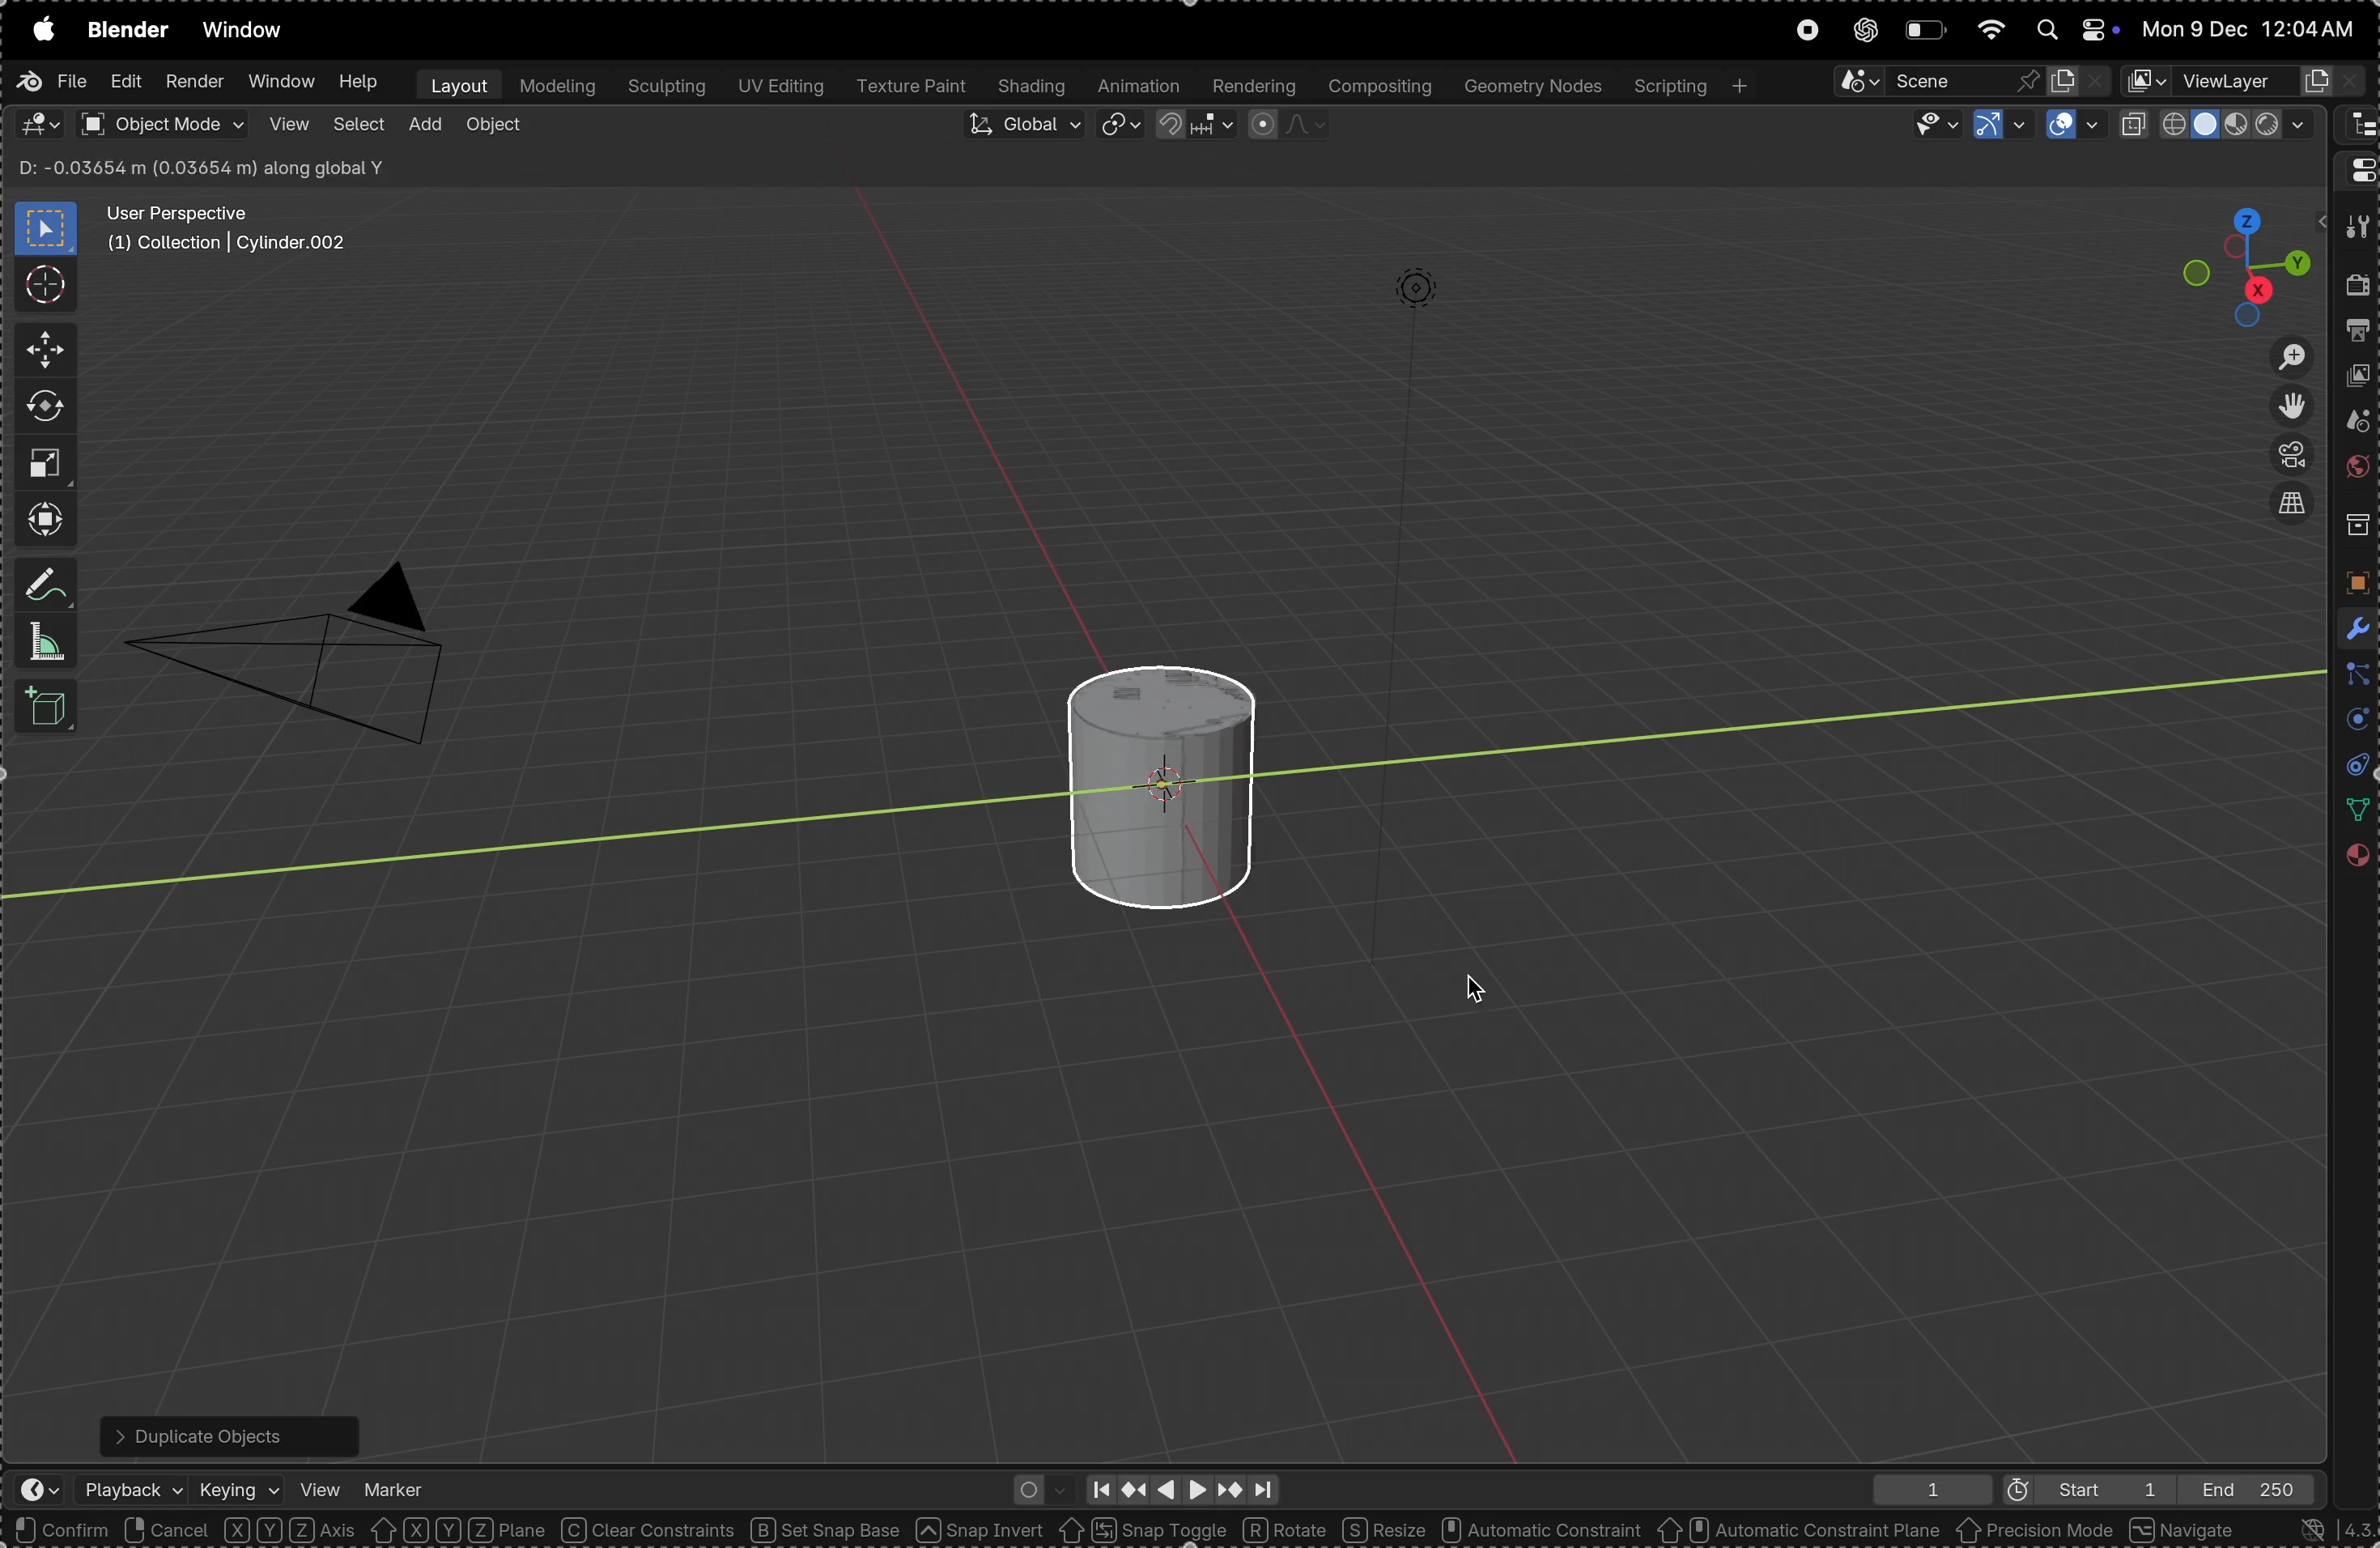 This screenshot has width=2380, height=1548. I want to click on modelling, so click(557, 85).